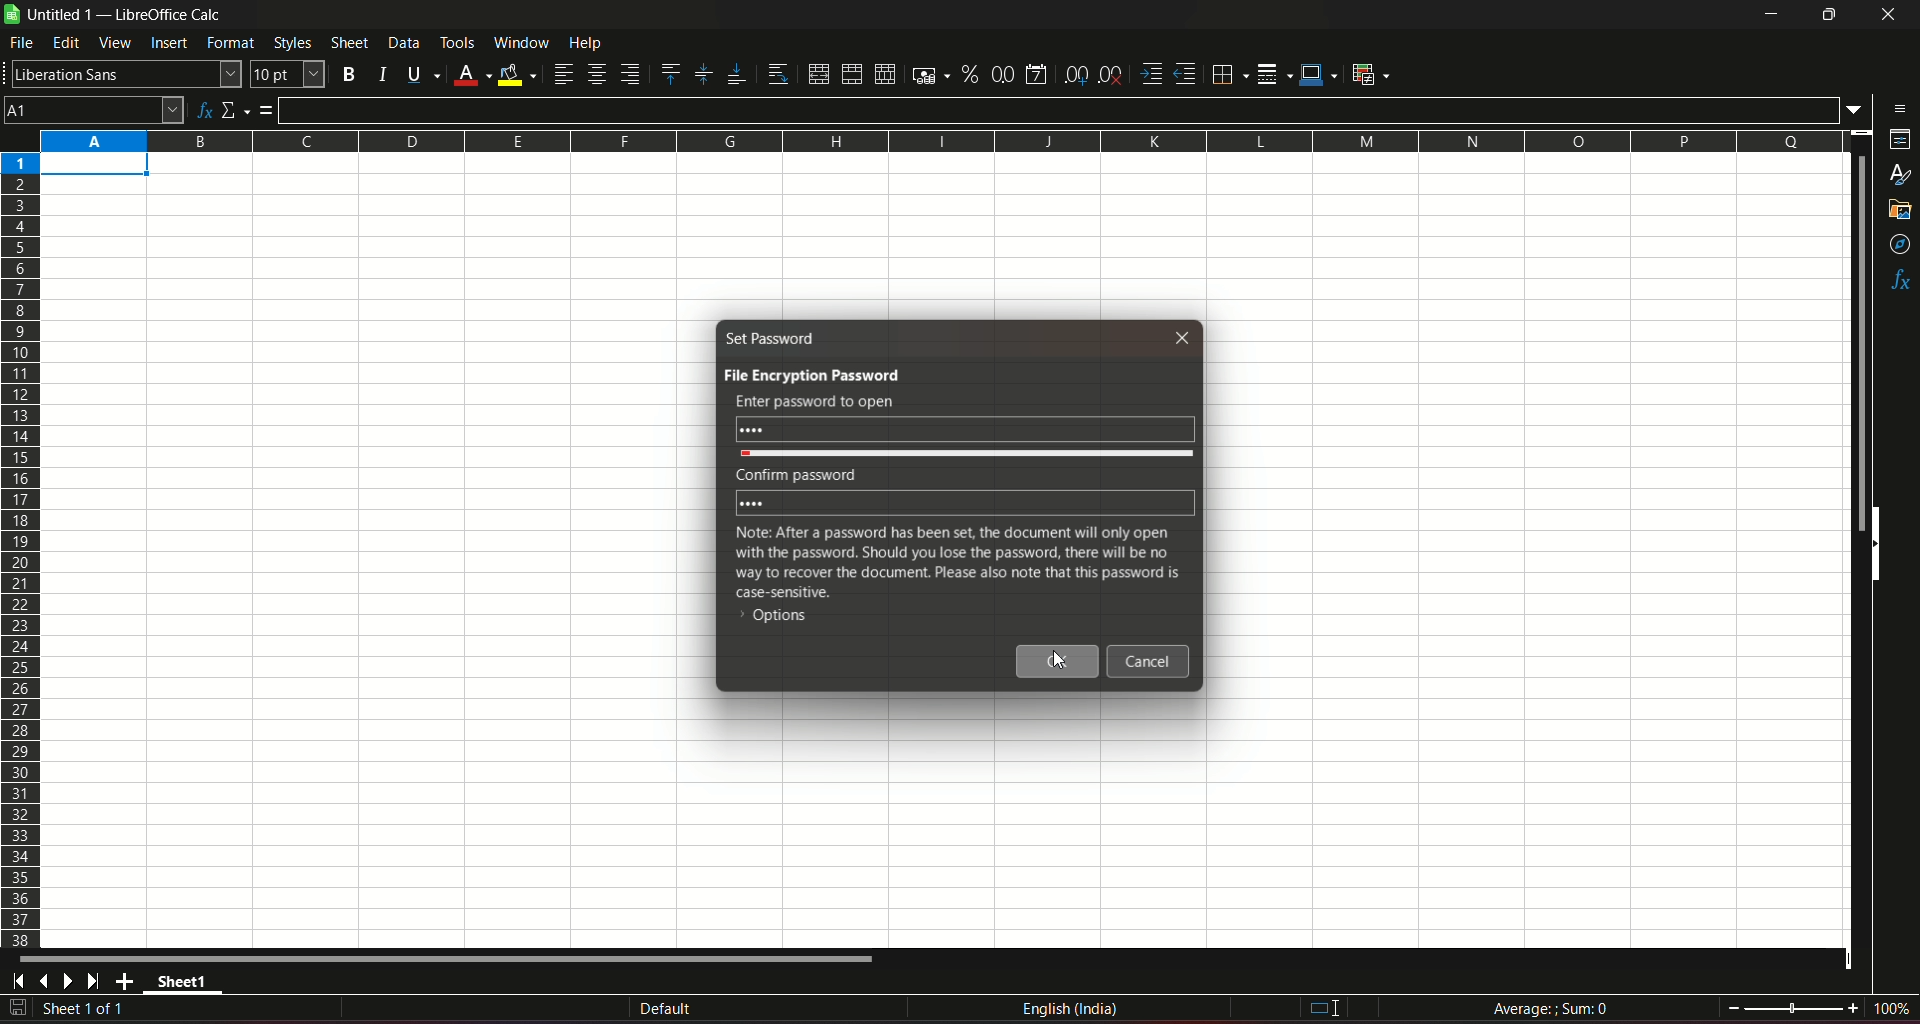  I want to click on borders, so click(1229, 75).